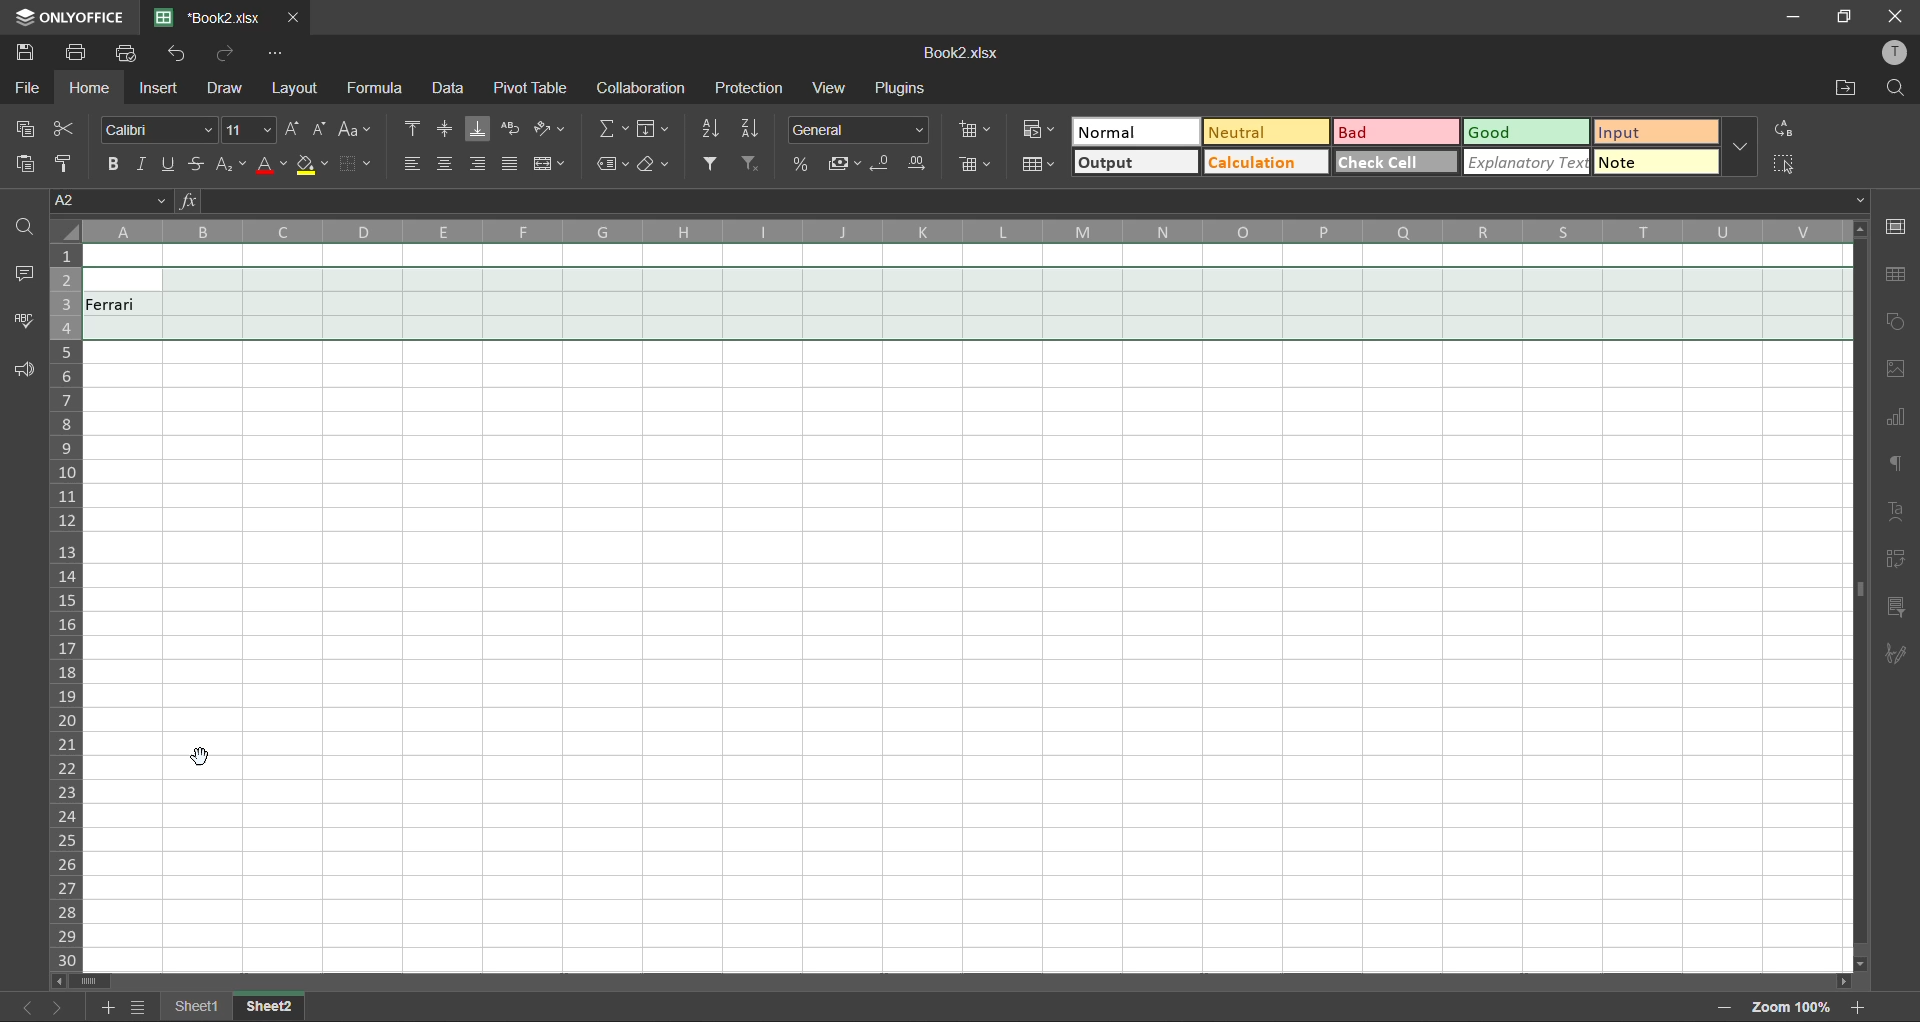  What do you see at coordinates (604, 164) in the screenshot?
I see `named ranges` at bounding box center [604, 164].